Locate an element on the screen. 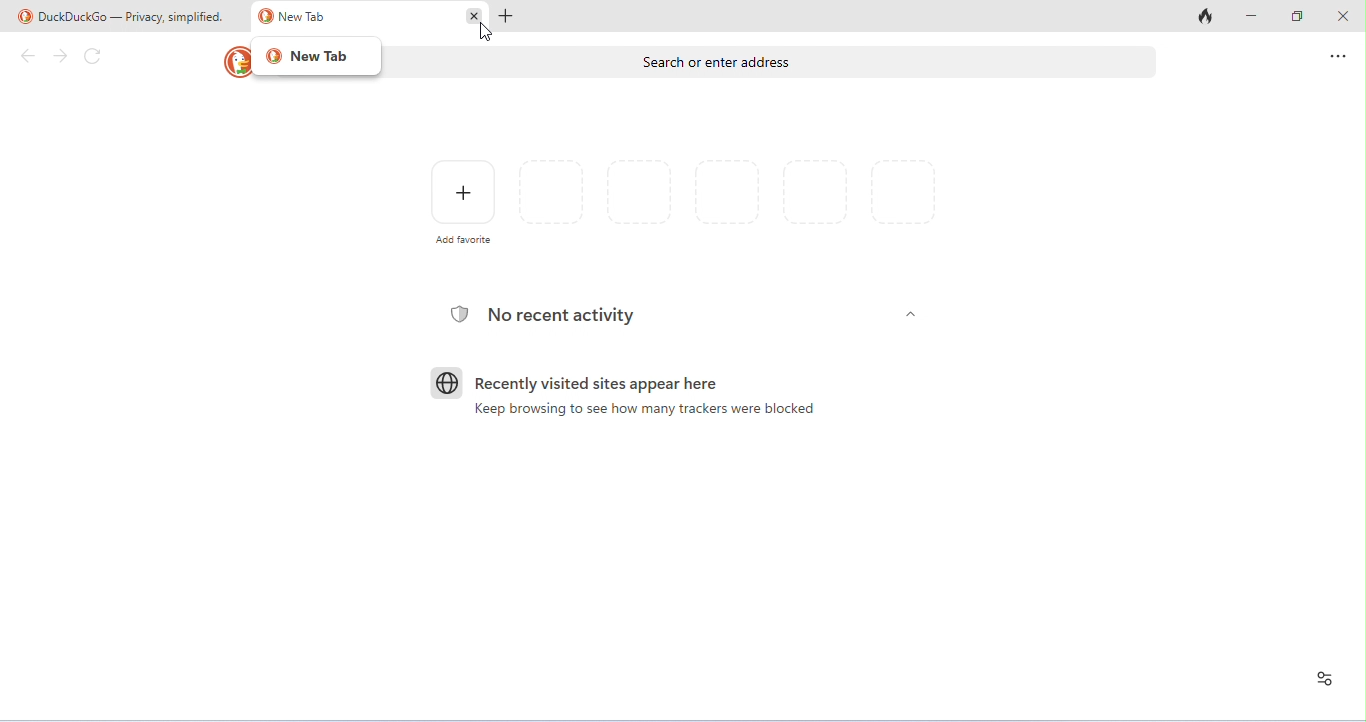  favorites and recently visited pages is located at coordinates (816, 196).